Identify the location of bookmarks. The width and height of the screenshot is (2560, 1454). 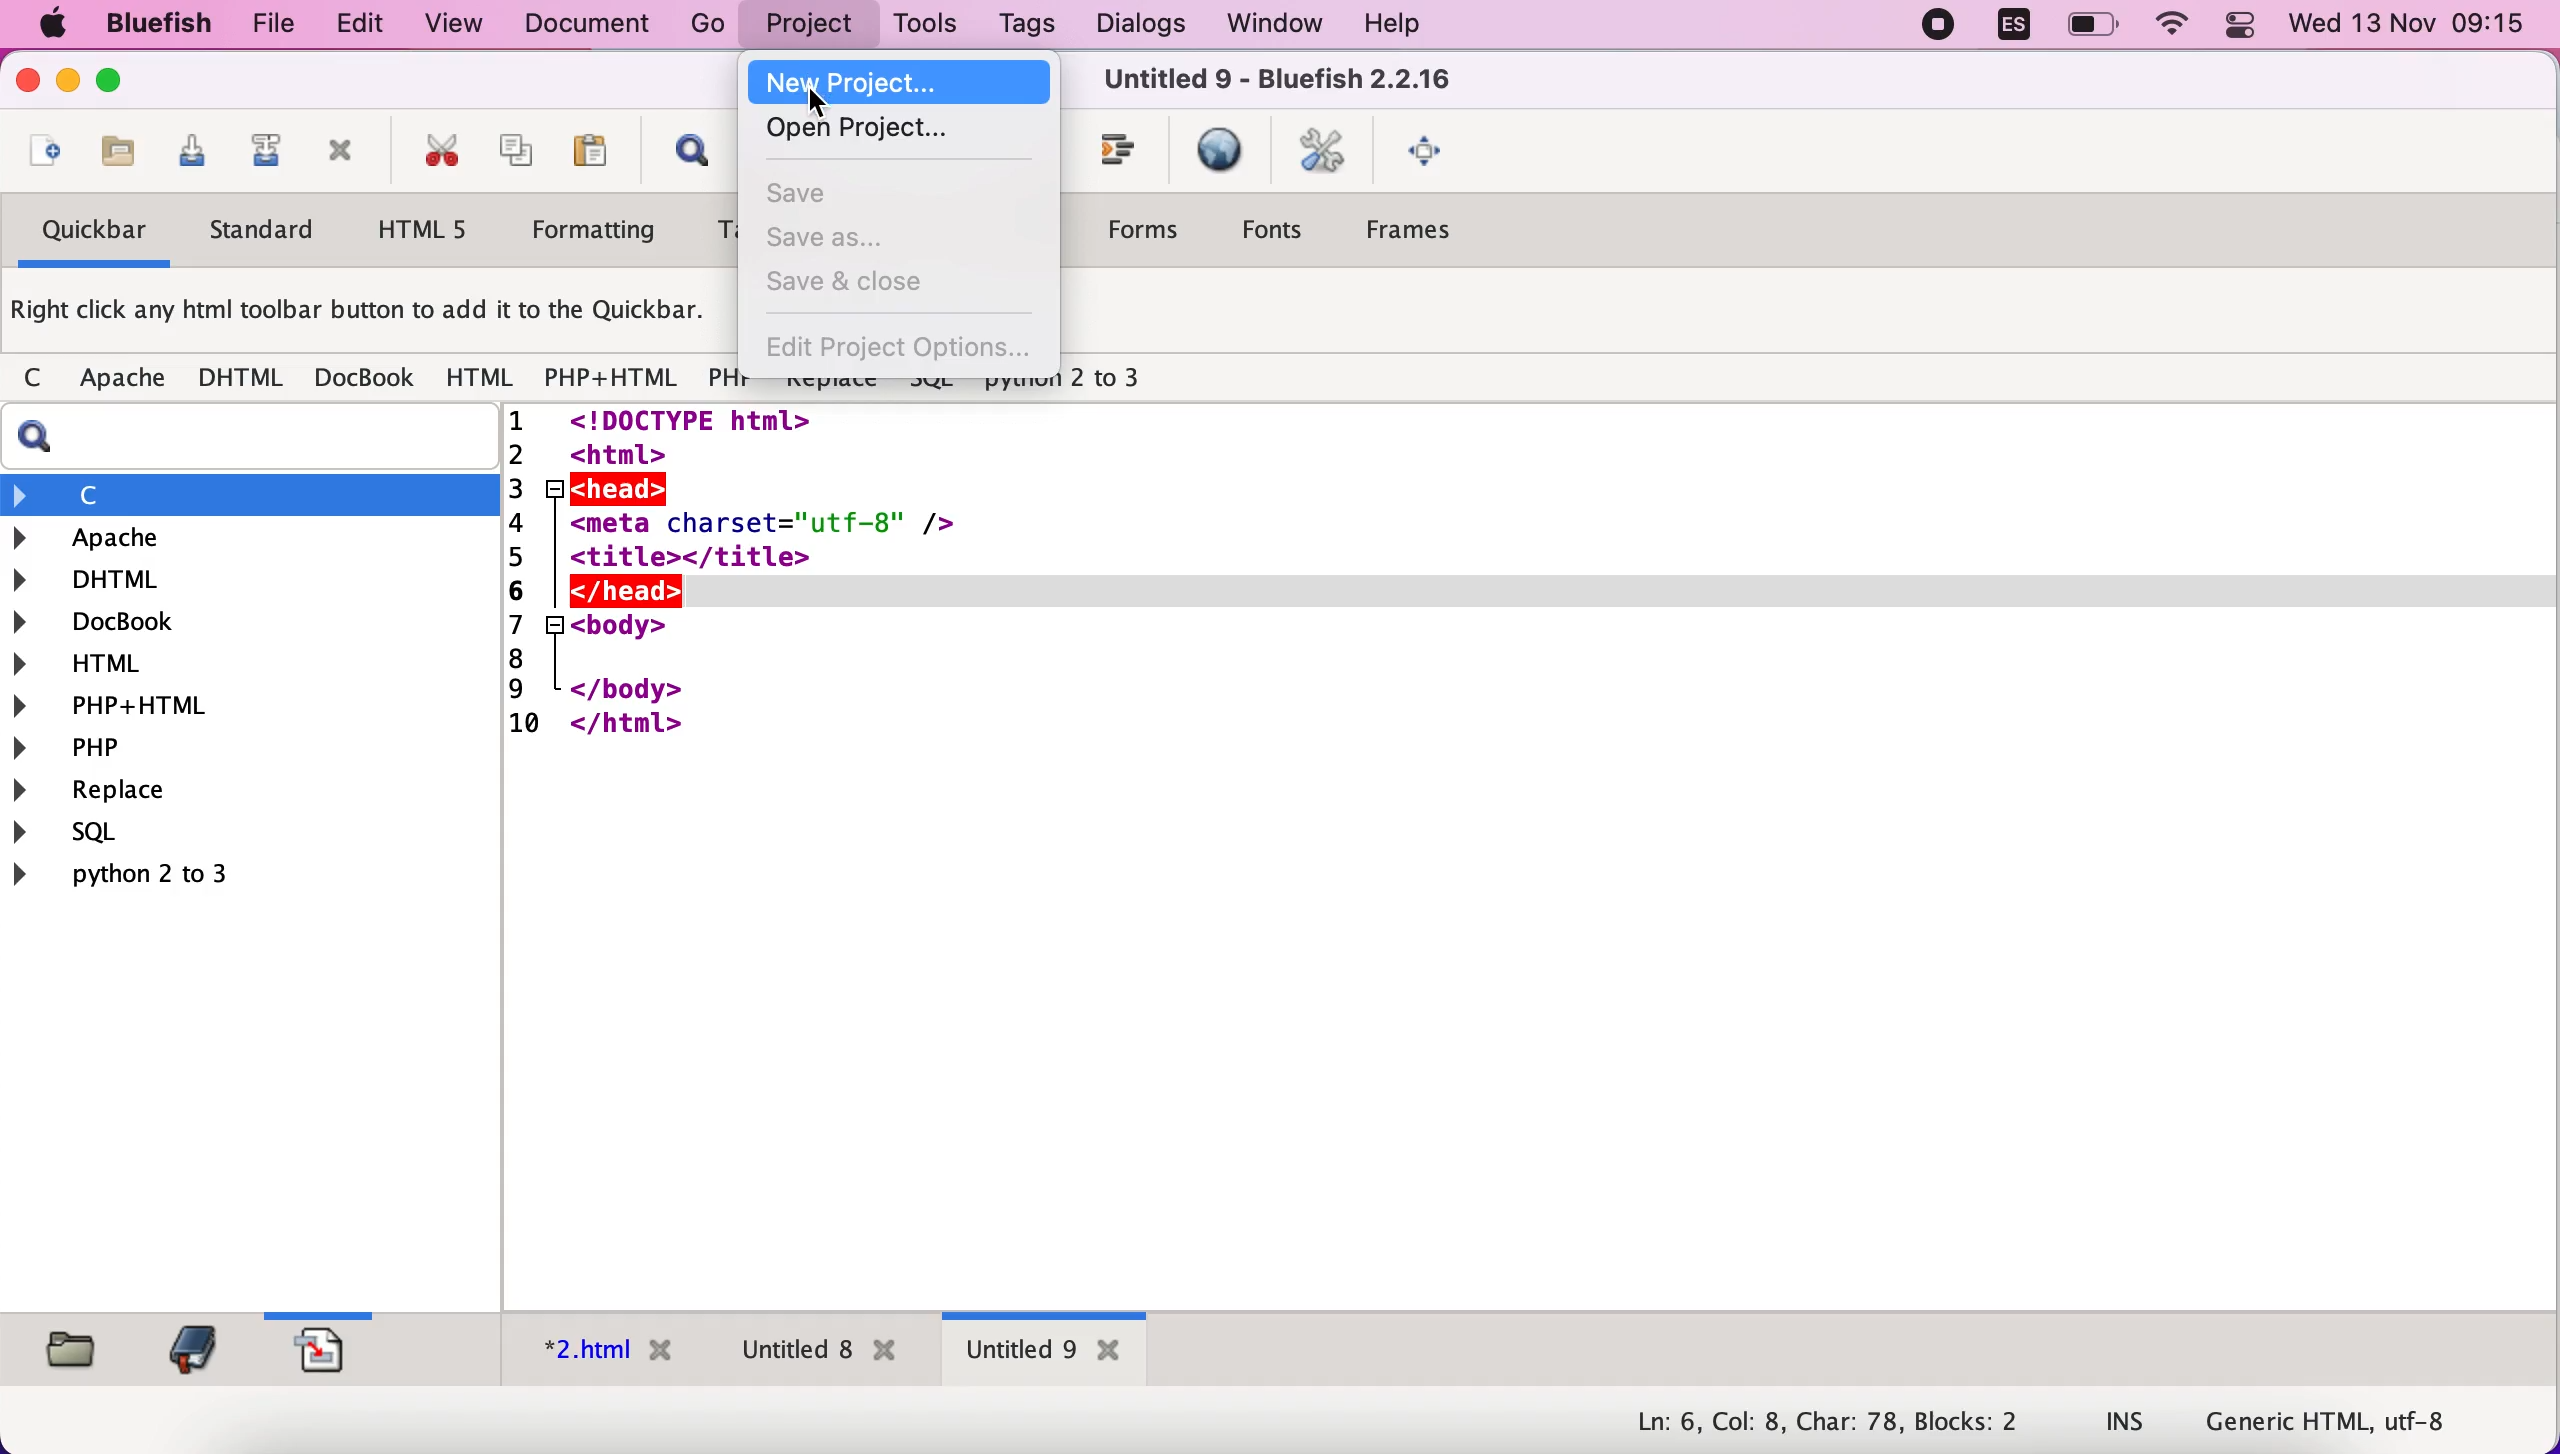
(187, 1348).